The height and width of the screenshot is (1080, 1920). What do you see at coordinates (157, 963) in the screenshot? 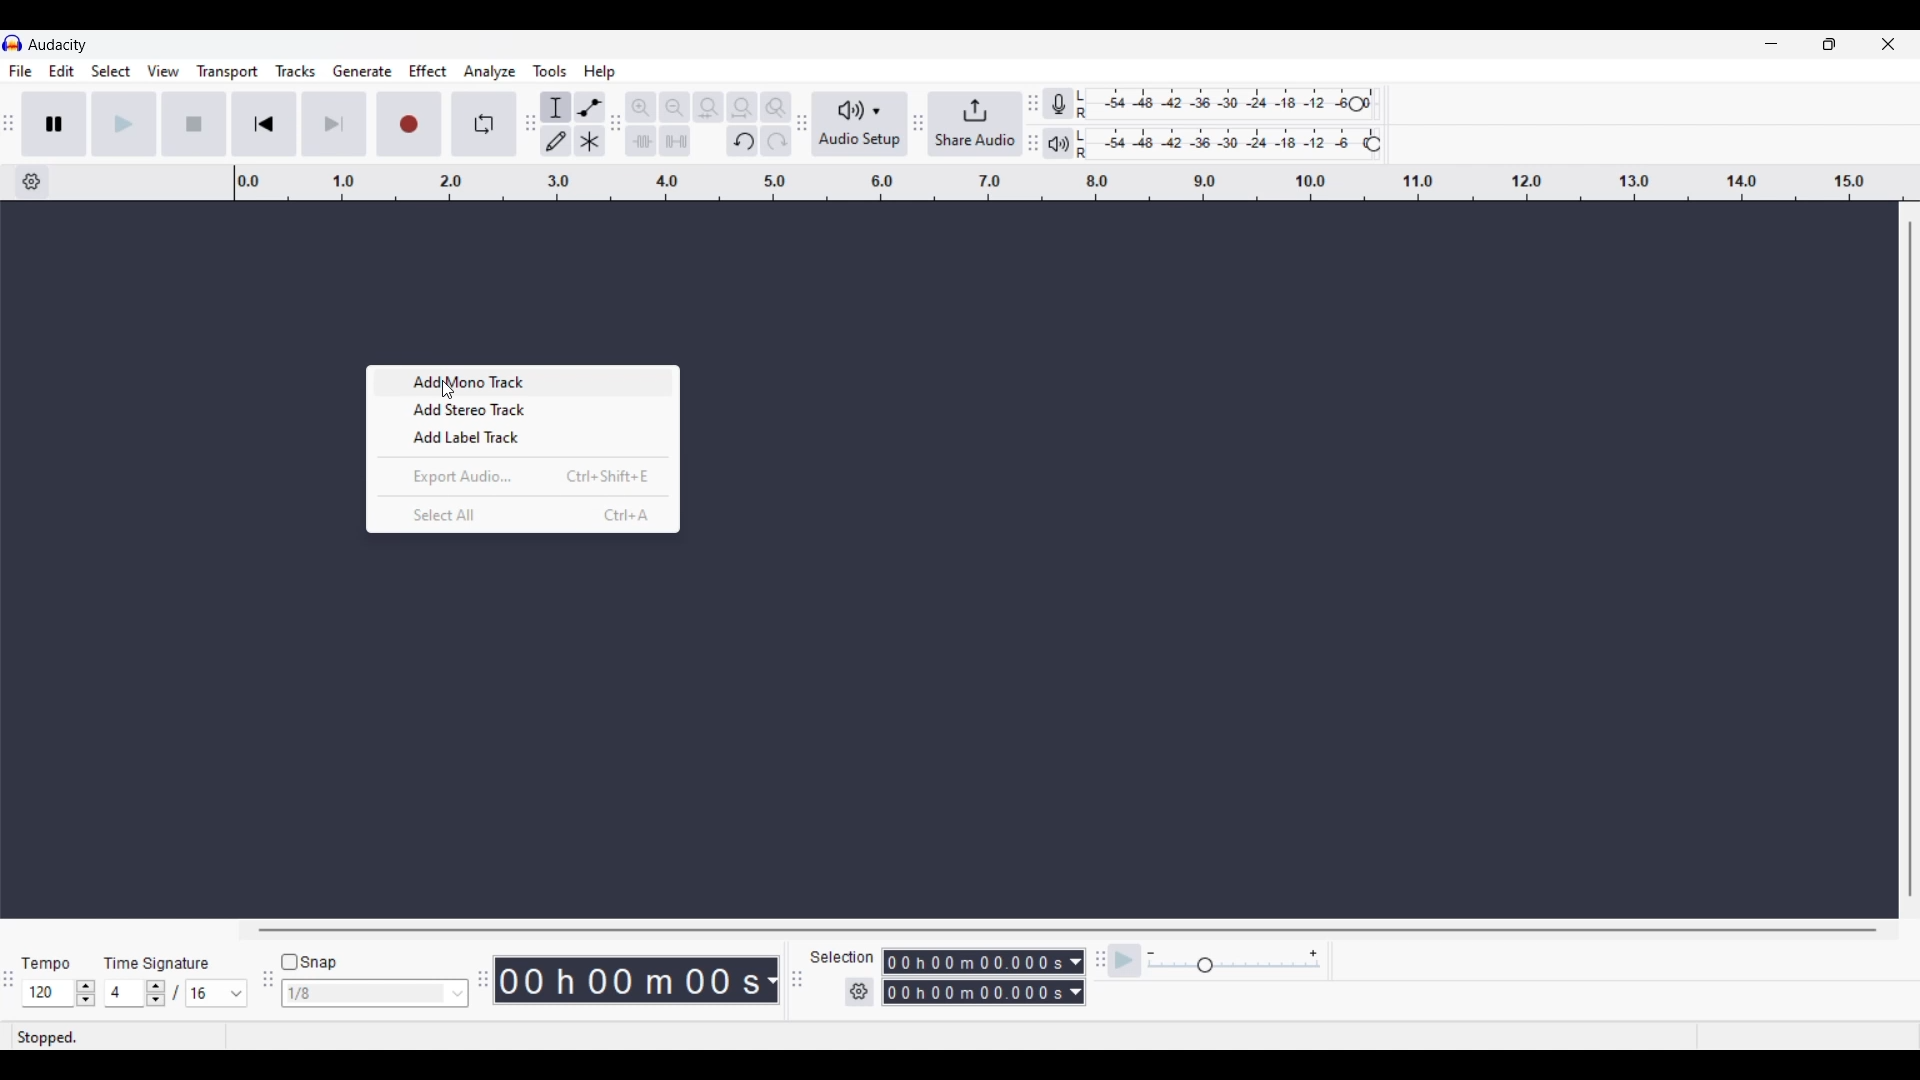
I see `Text` at bounding box center [157, 963].